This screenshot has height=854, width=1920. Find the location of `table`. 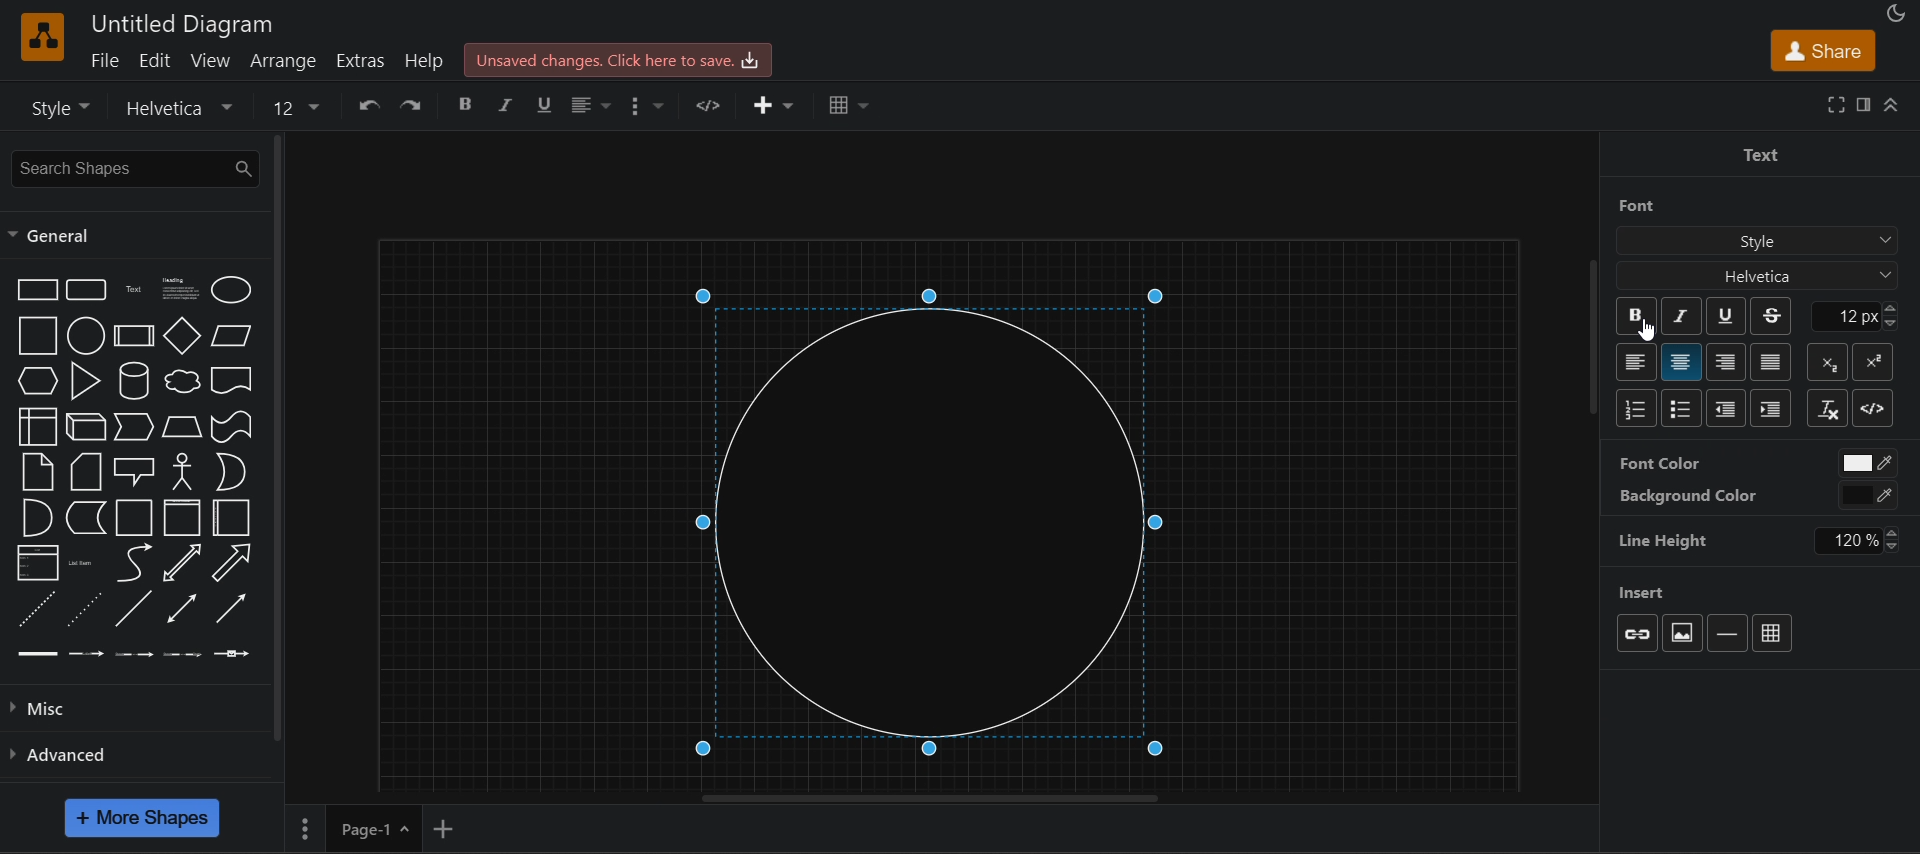

table is located at coordinates (1773, 631).